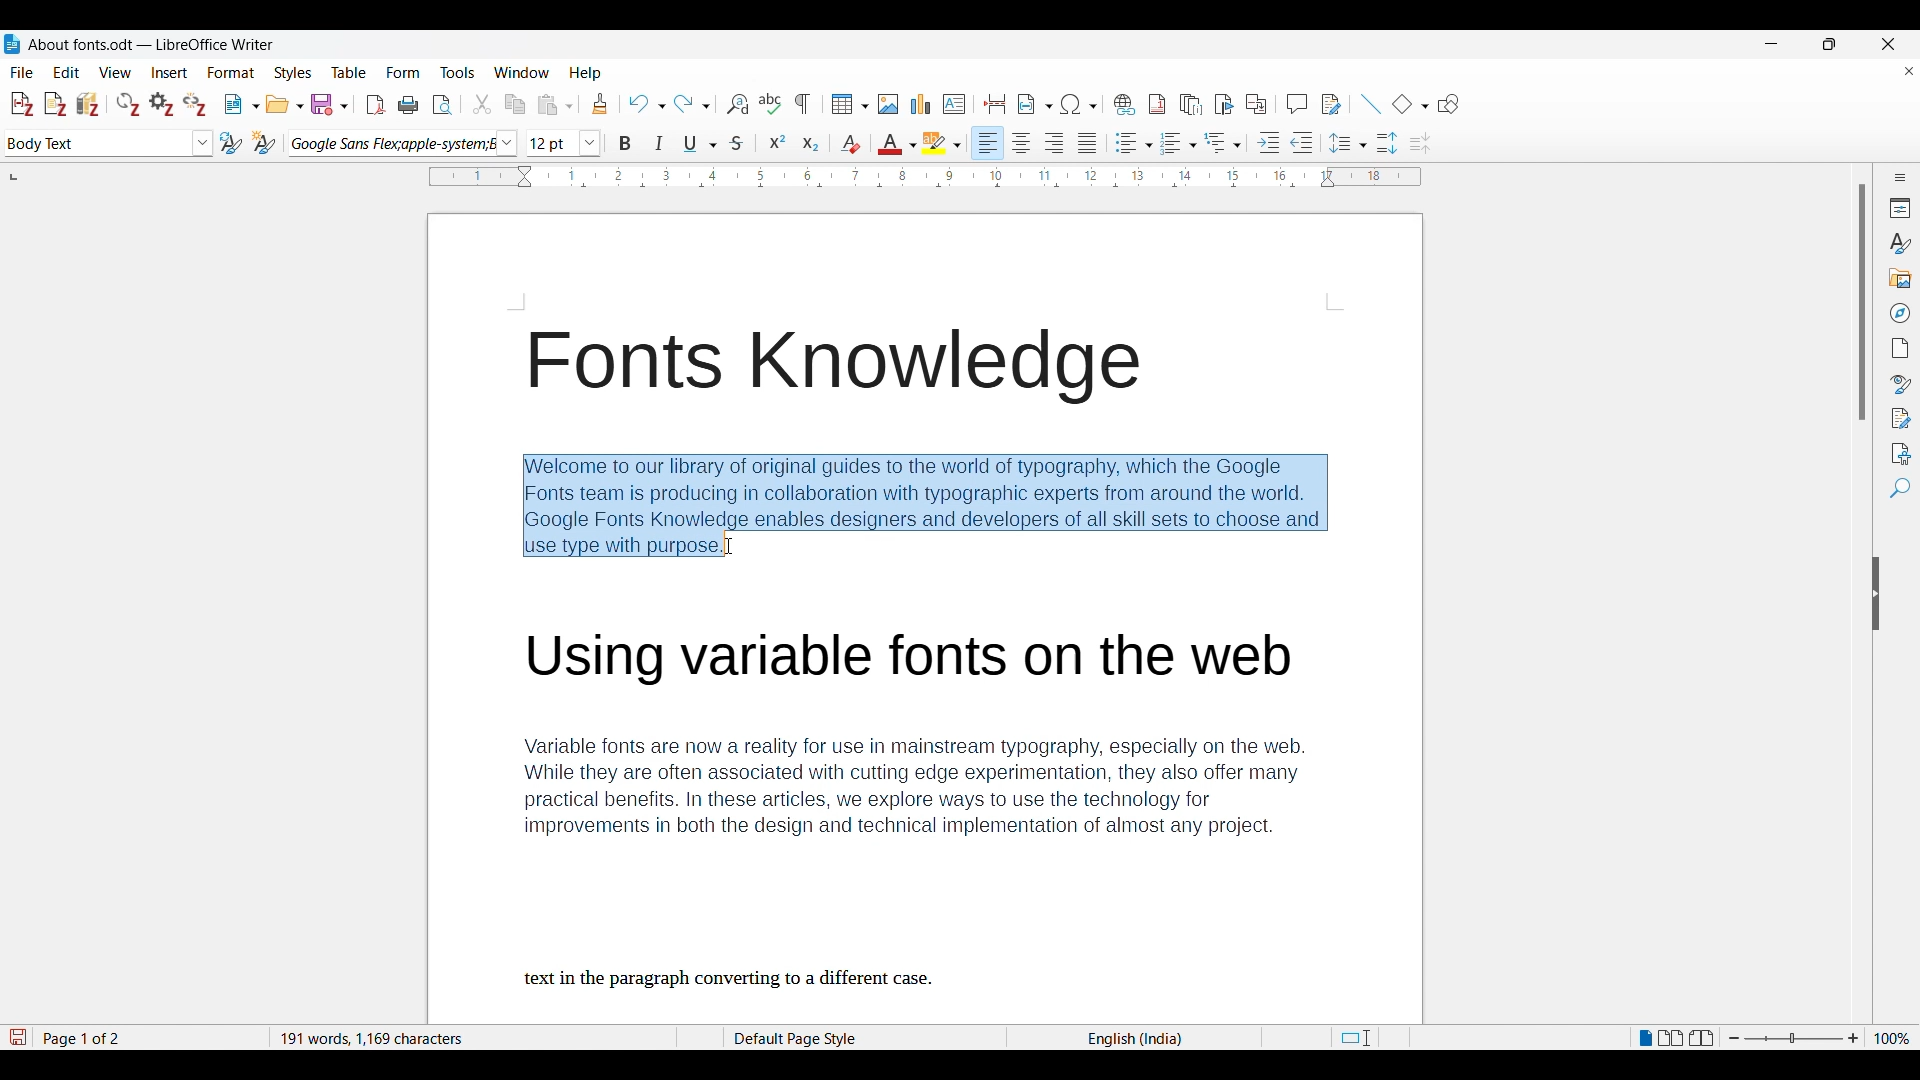  I want to click on New style from selection, so click(264, 143).